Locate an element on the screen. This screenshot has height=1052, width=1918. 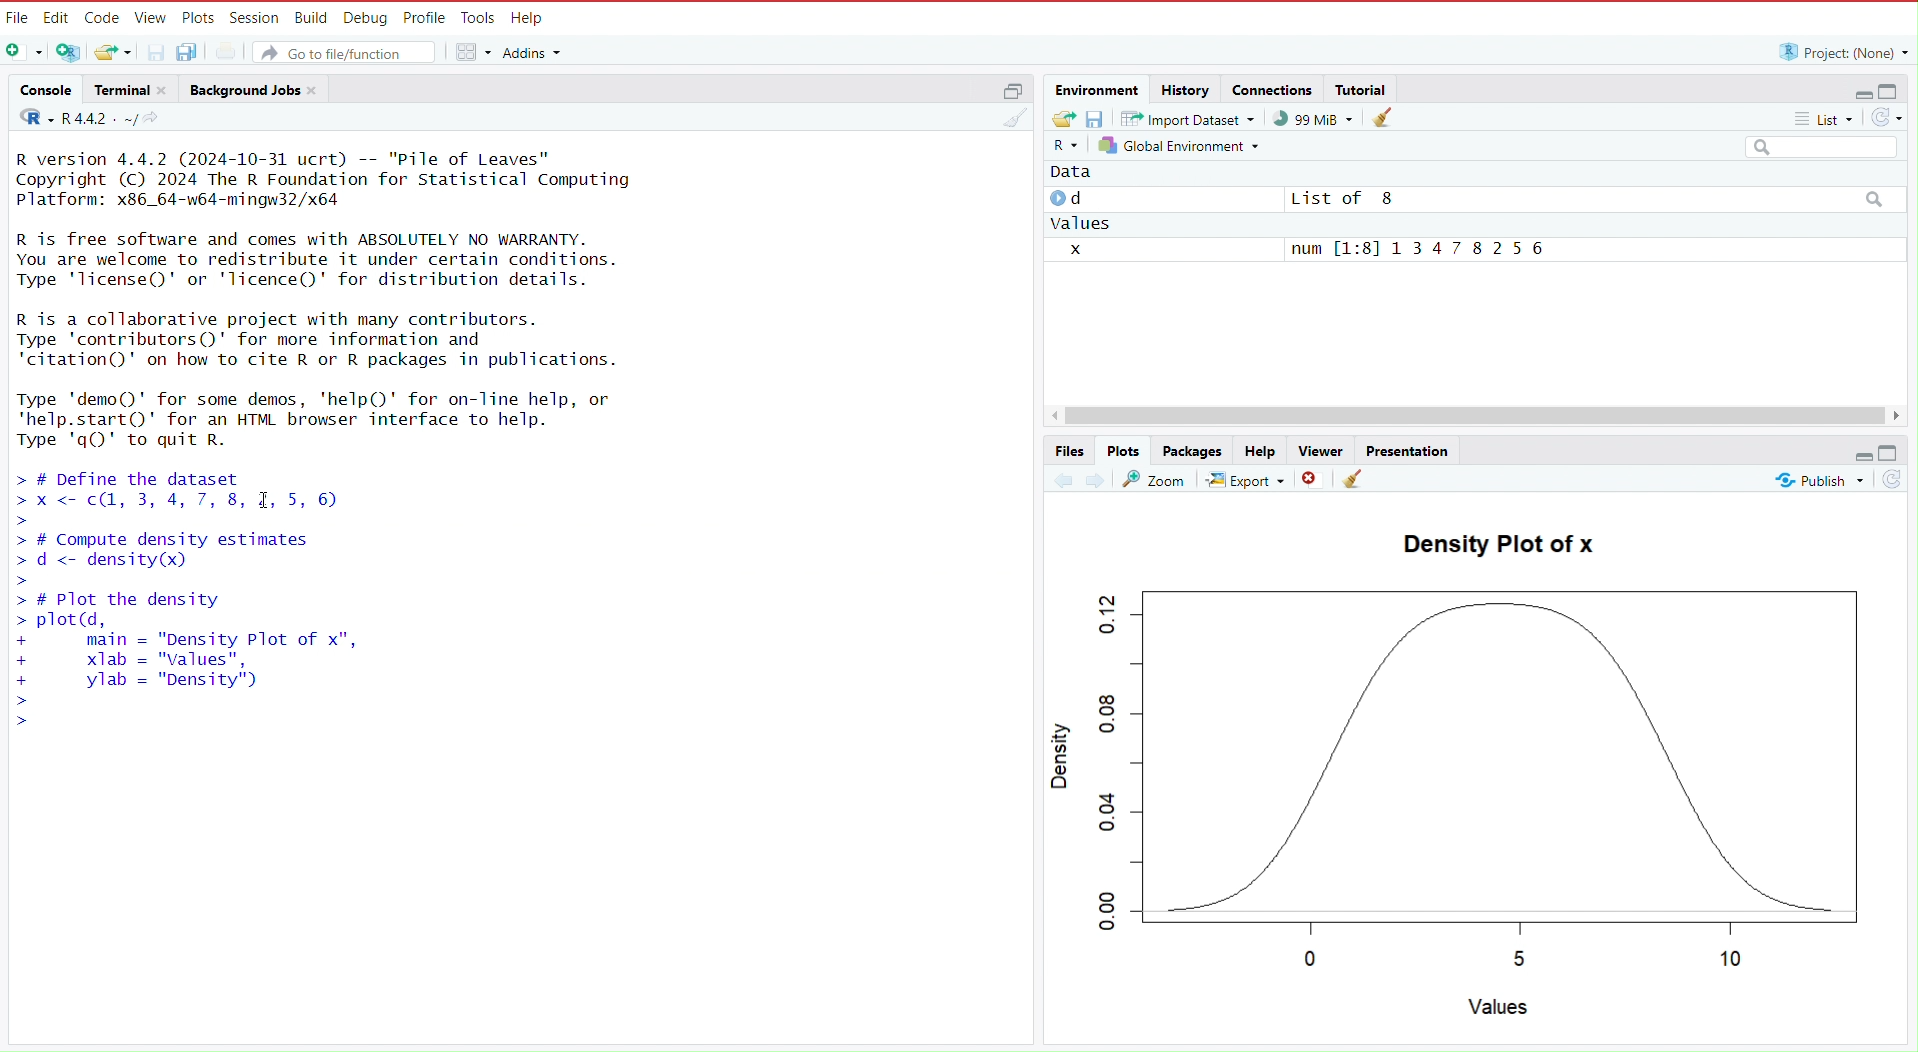
x is located at coordinates (1080, 249).